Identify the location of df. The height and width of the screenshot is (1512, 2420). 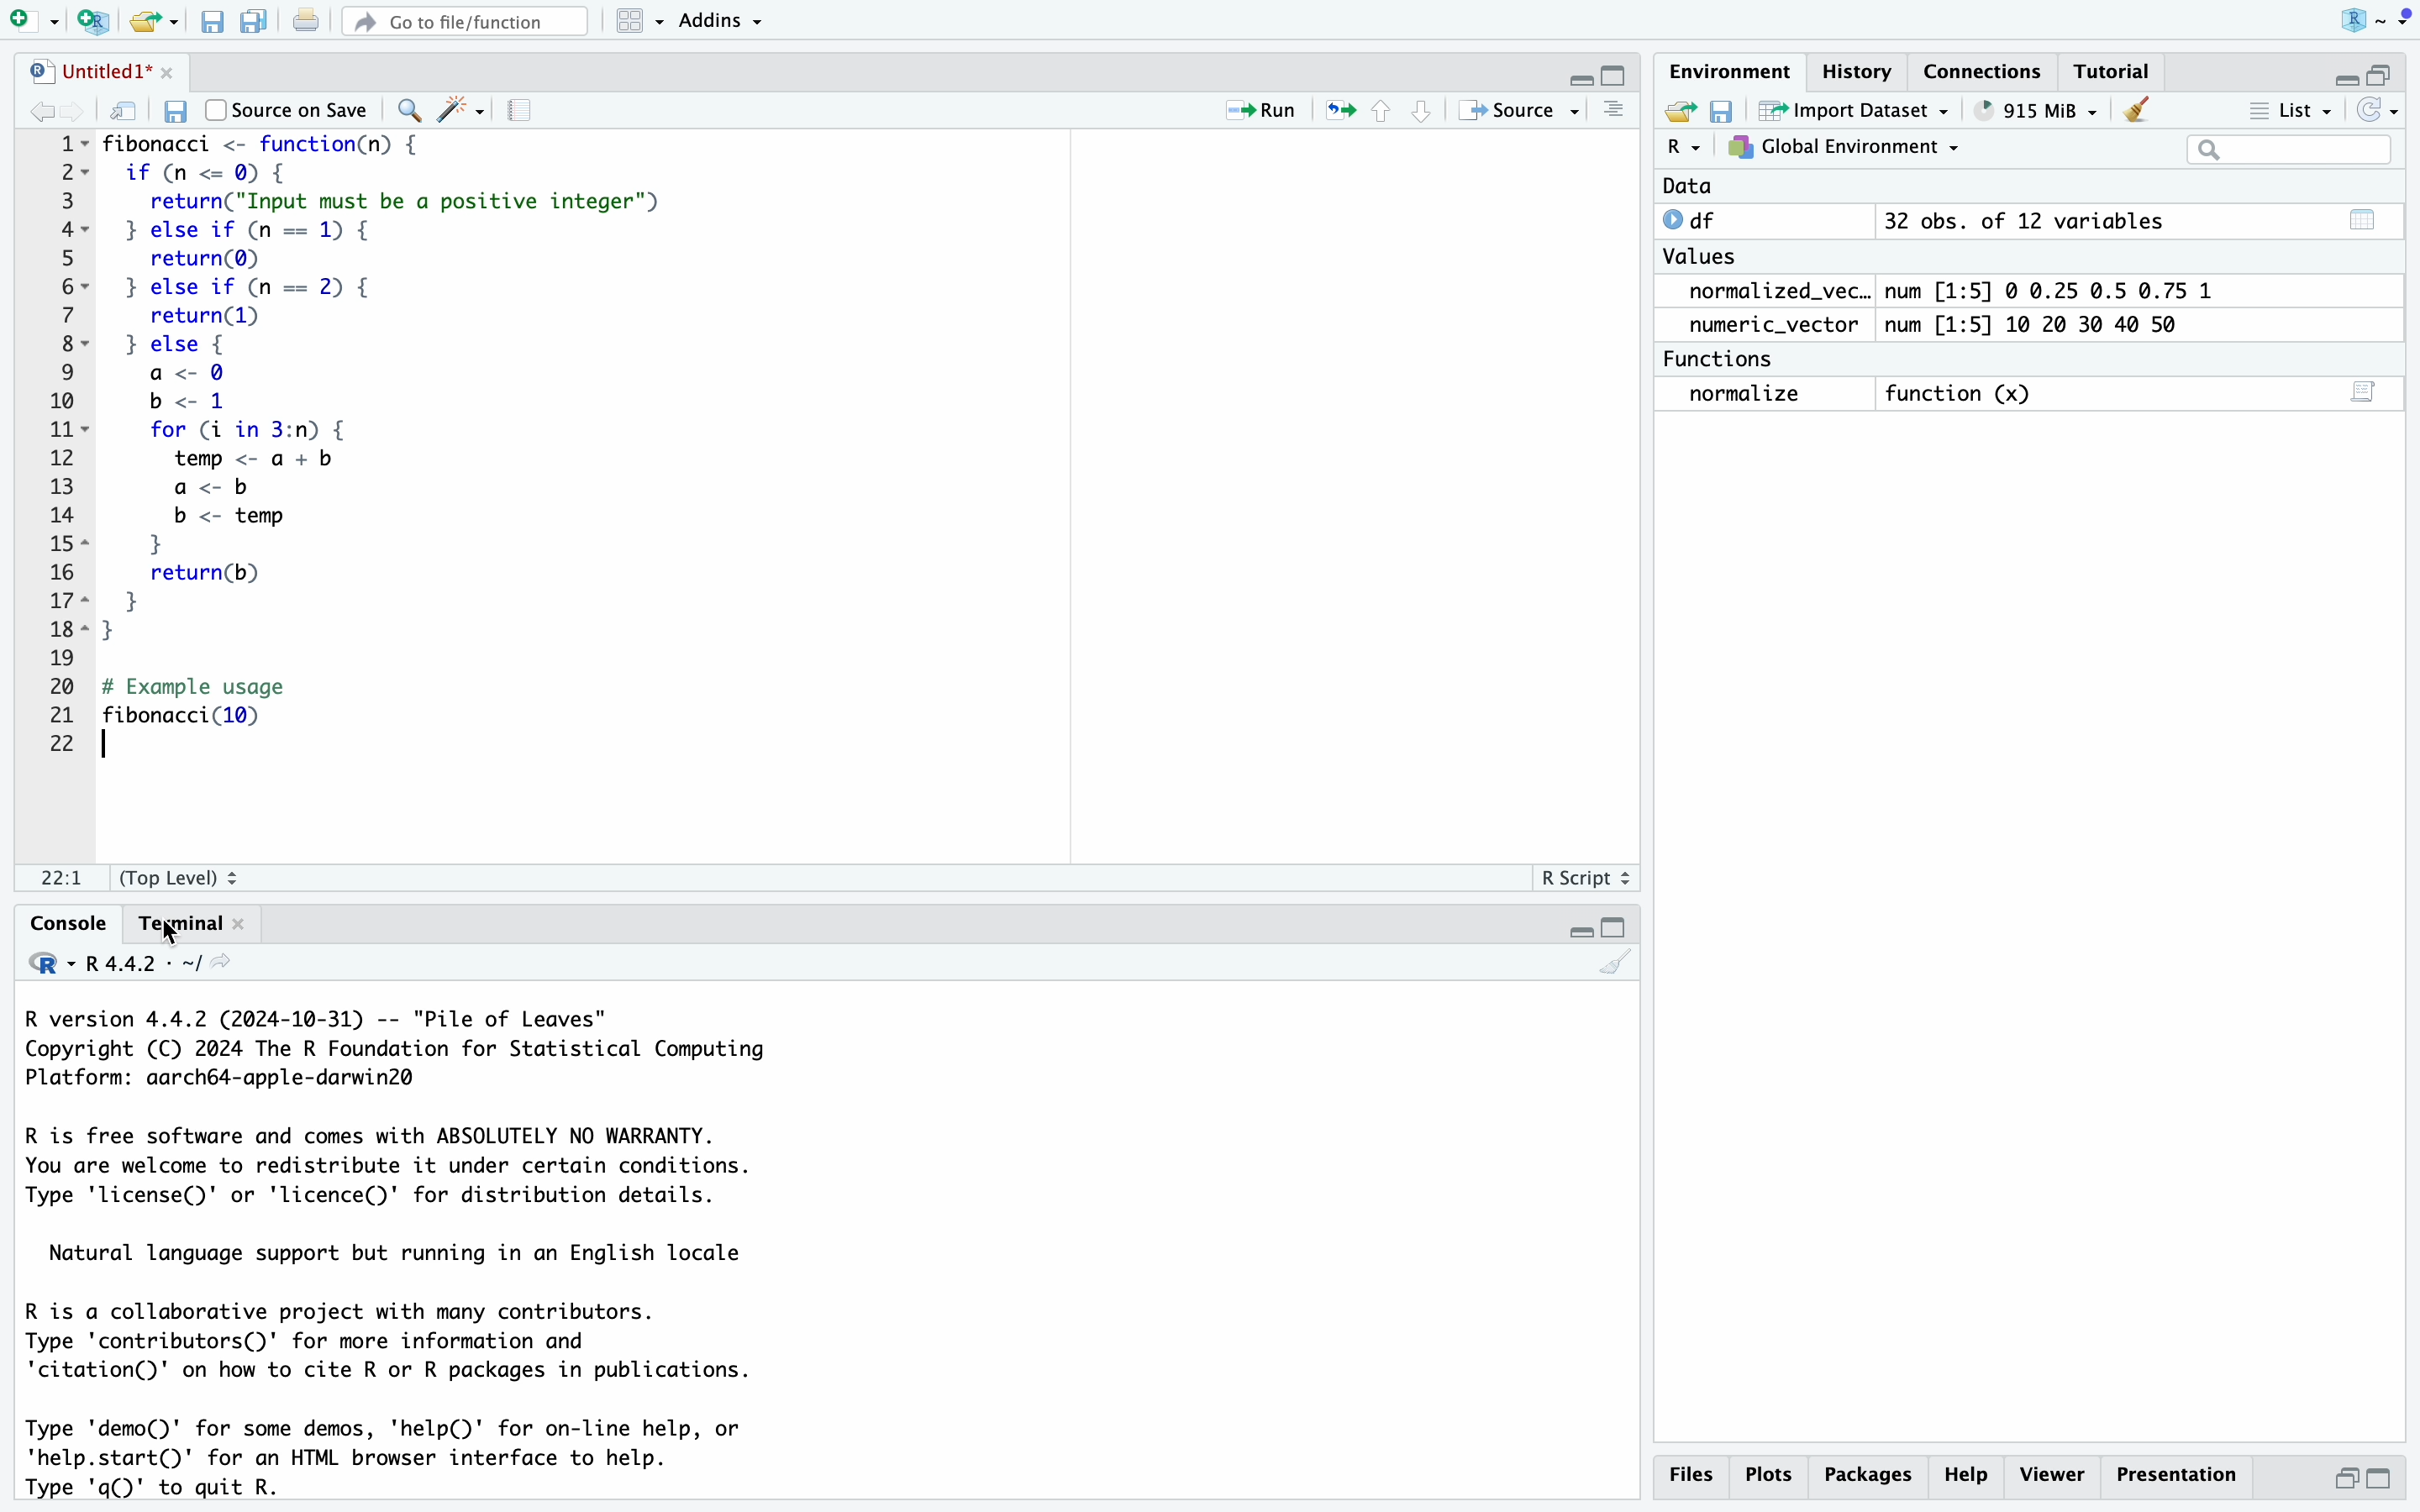
(1705, 220).